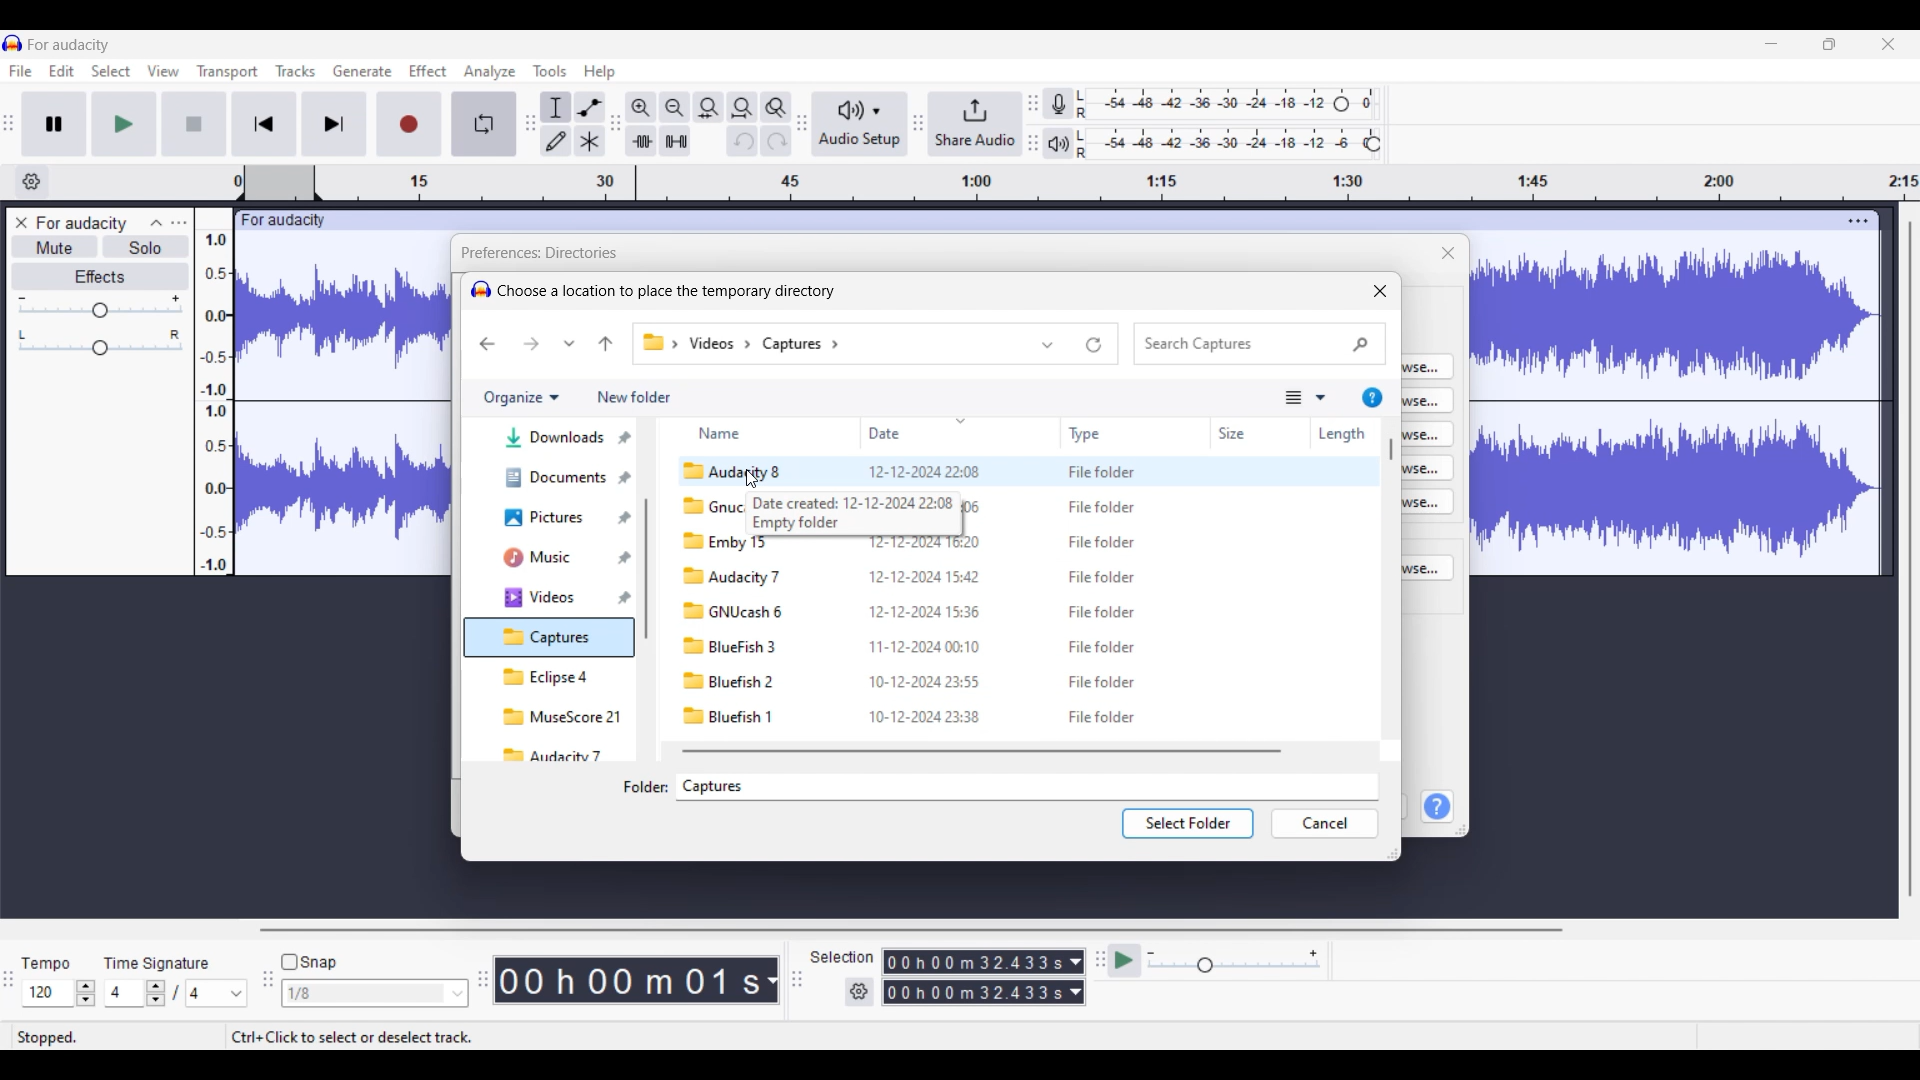 The height and width of the screenshot is (1080, 1920). I want to click on eclipse 4, so click(549, 676).